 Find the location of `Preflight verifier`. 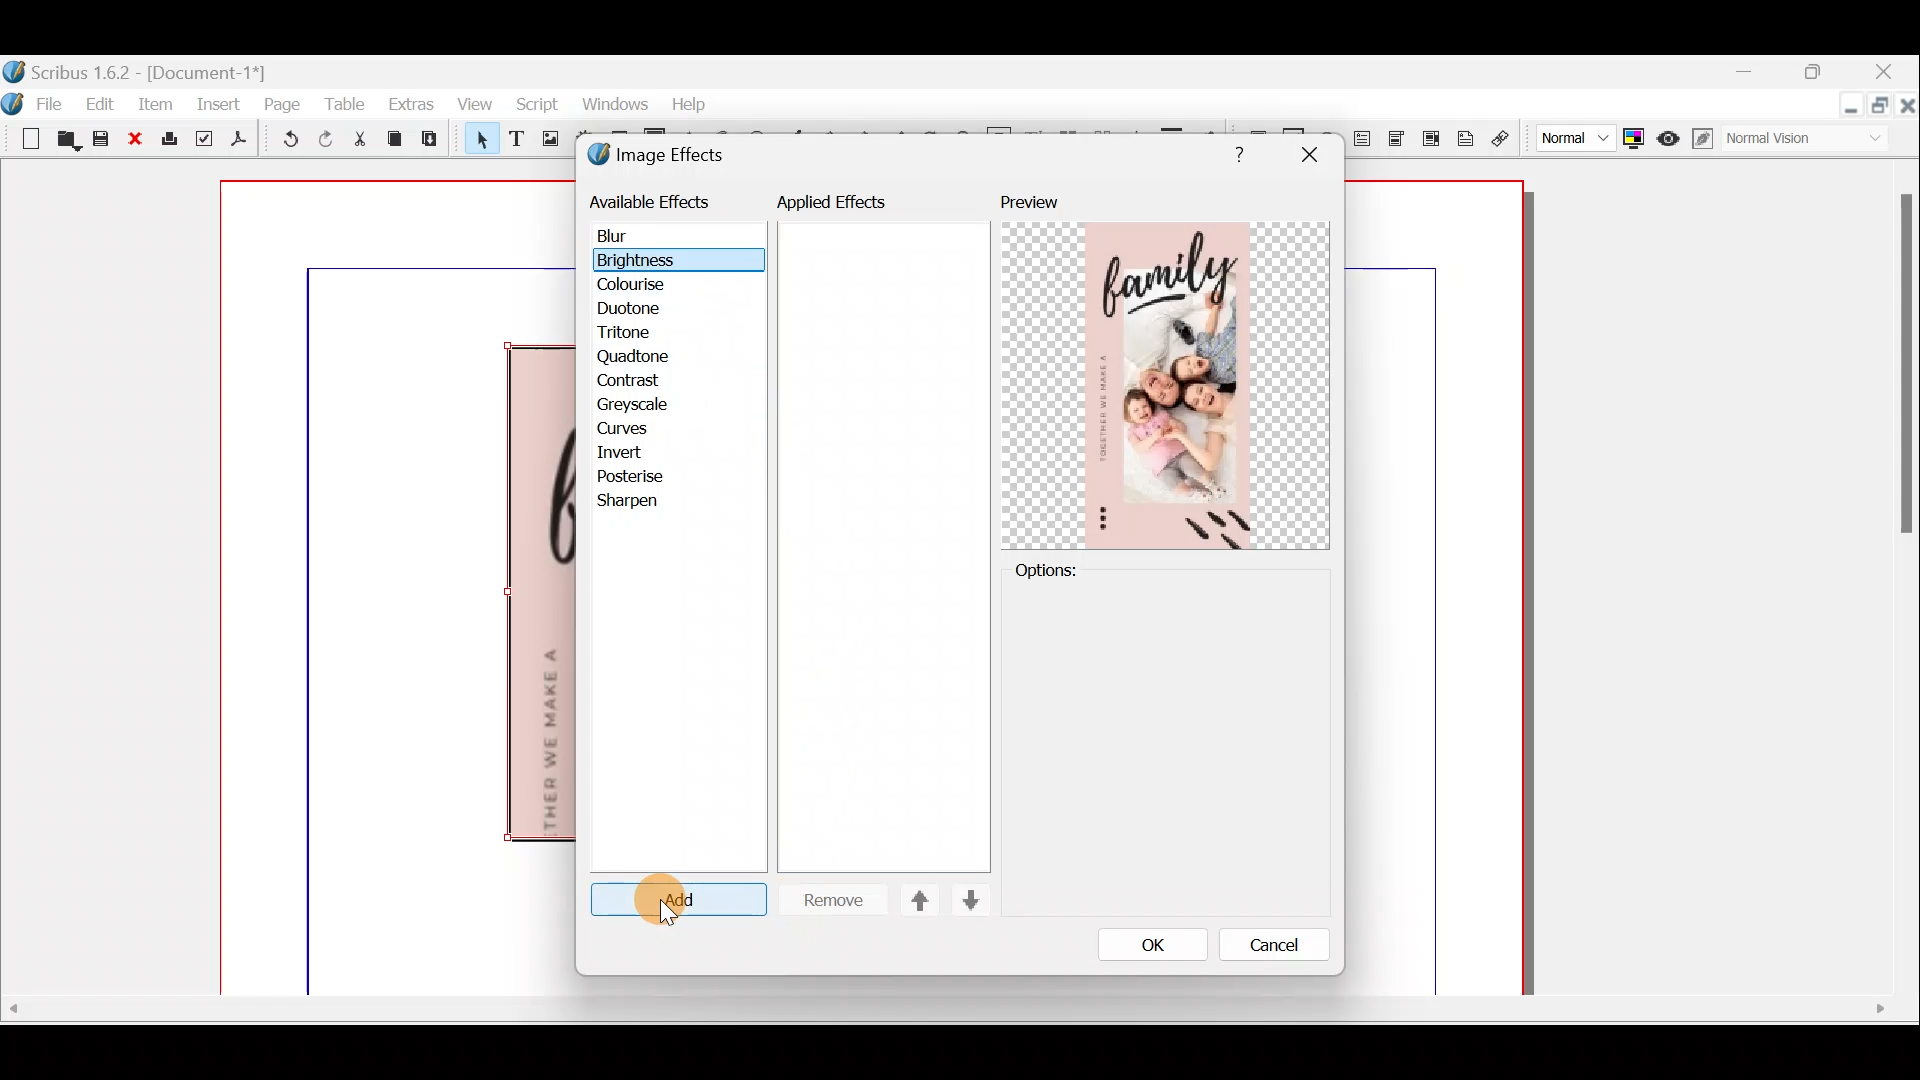

Preflight verifier is located at coordinates (204, 142).